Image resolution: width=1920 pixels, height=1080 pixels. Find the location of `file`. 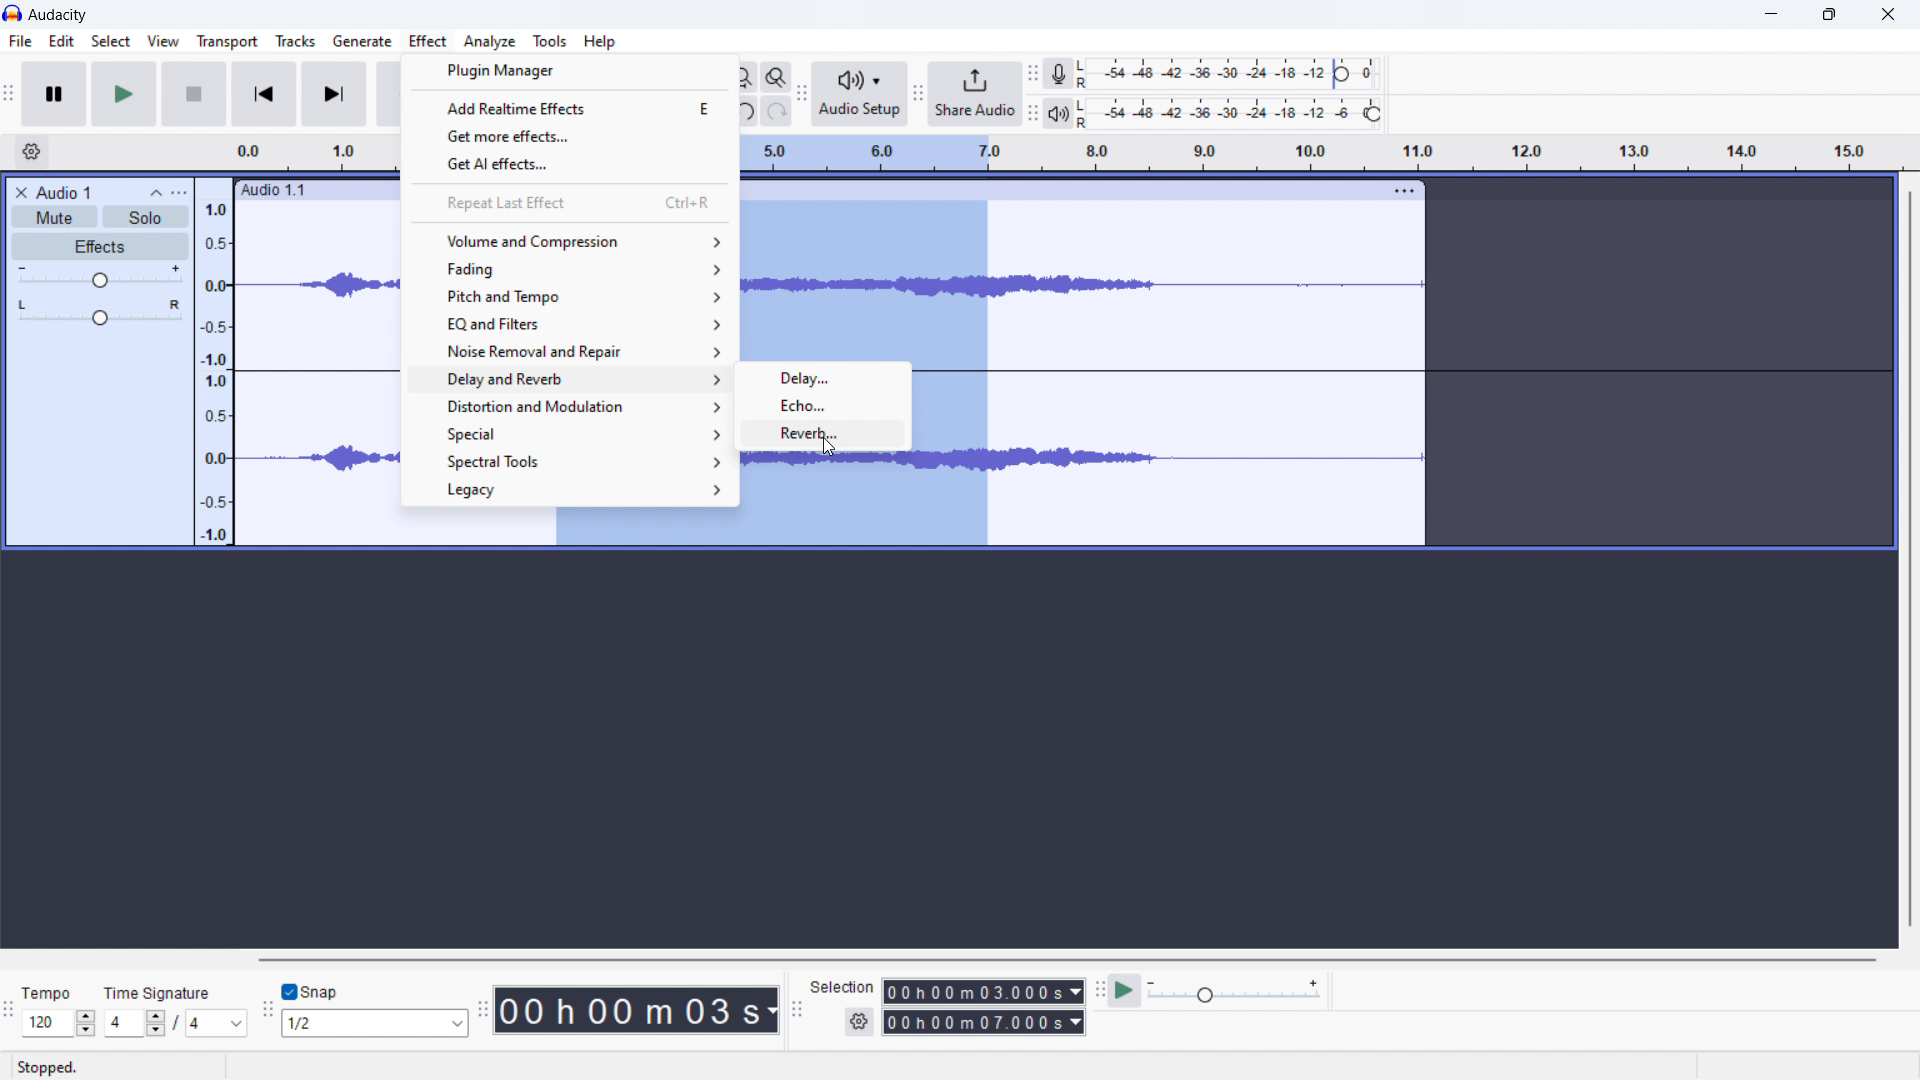

file is located at coordinates (21, 41).